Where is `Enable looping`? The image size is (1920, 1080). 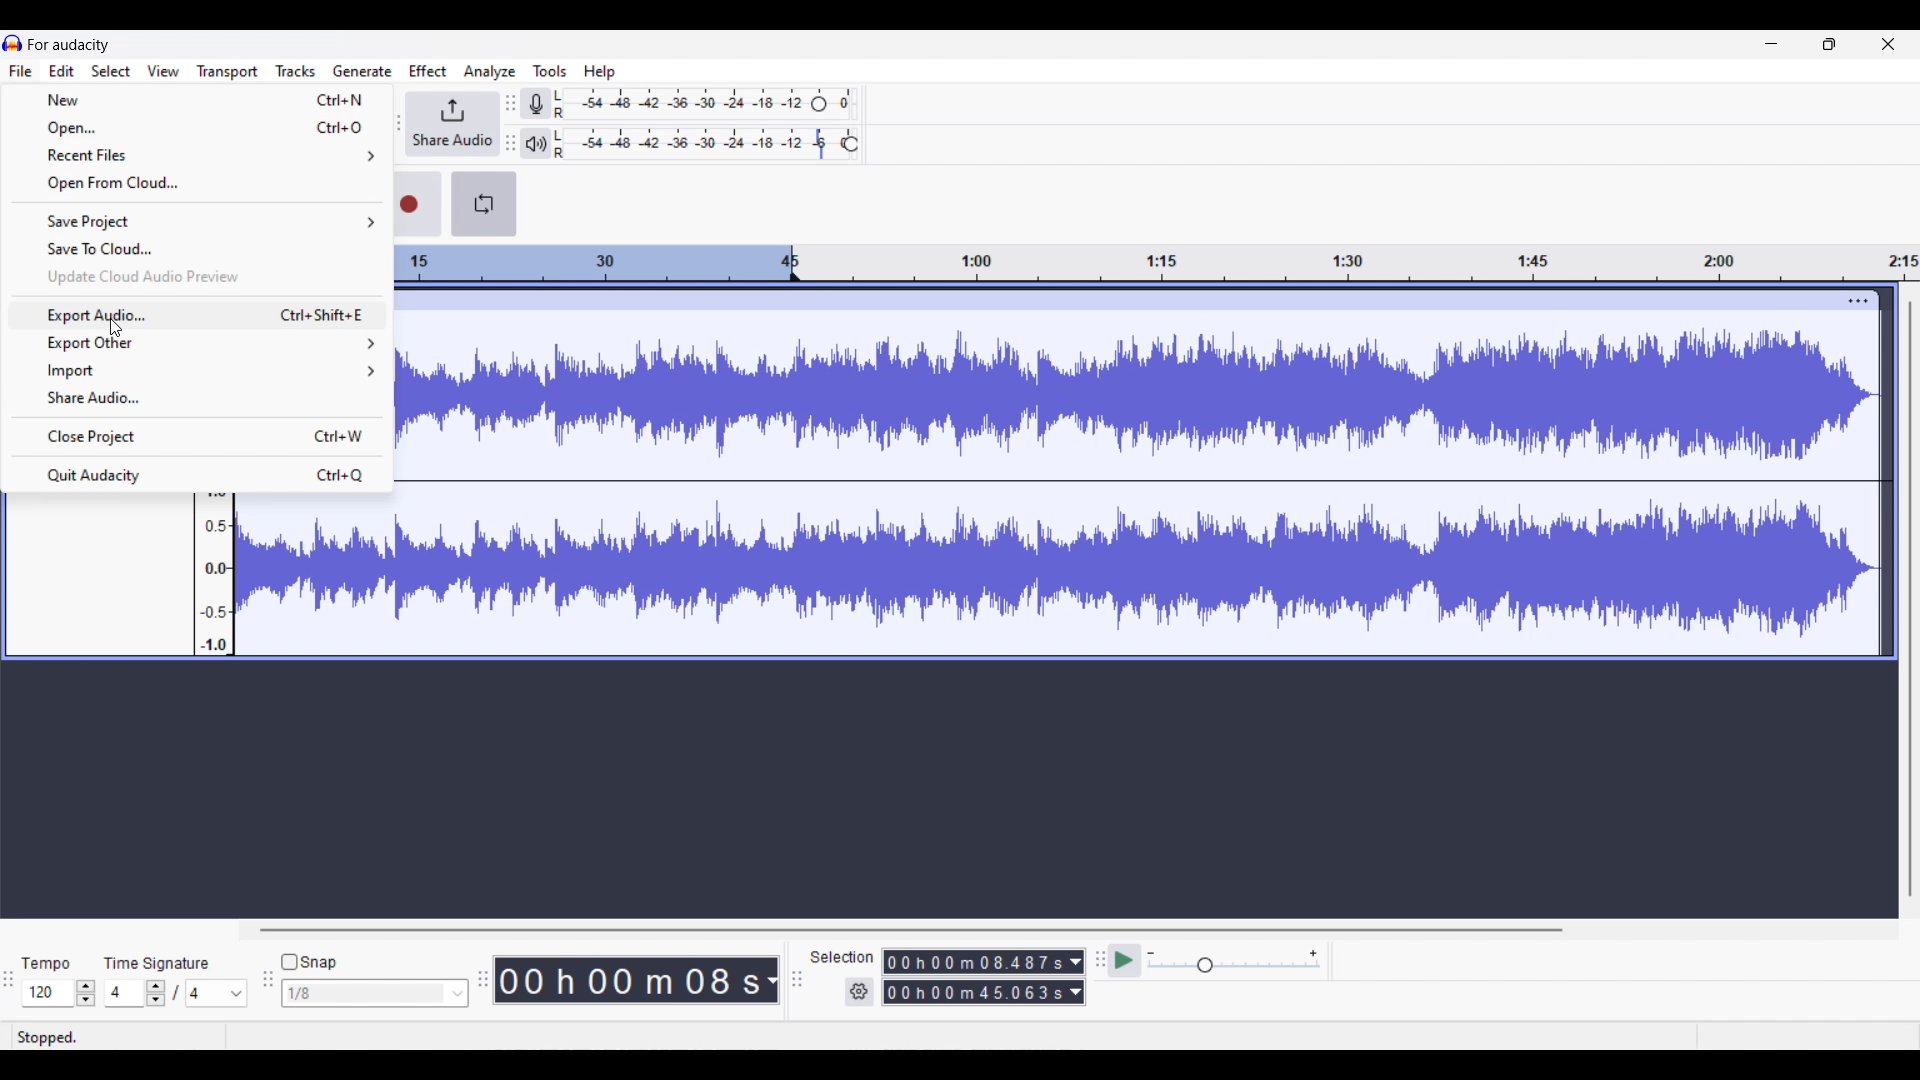 Enable looping is located at coordinates (483, 204).